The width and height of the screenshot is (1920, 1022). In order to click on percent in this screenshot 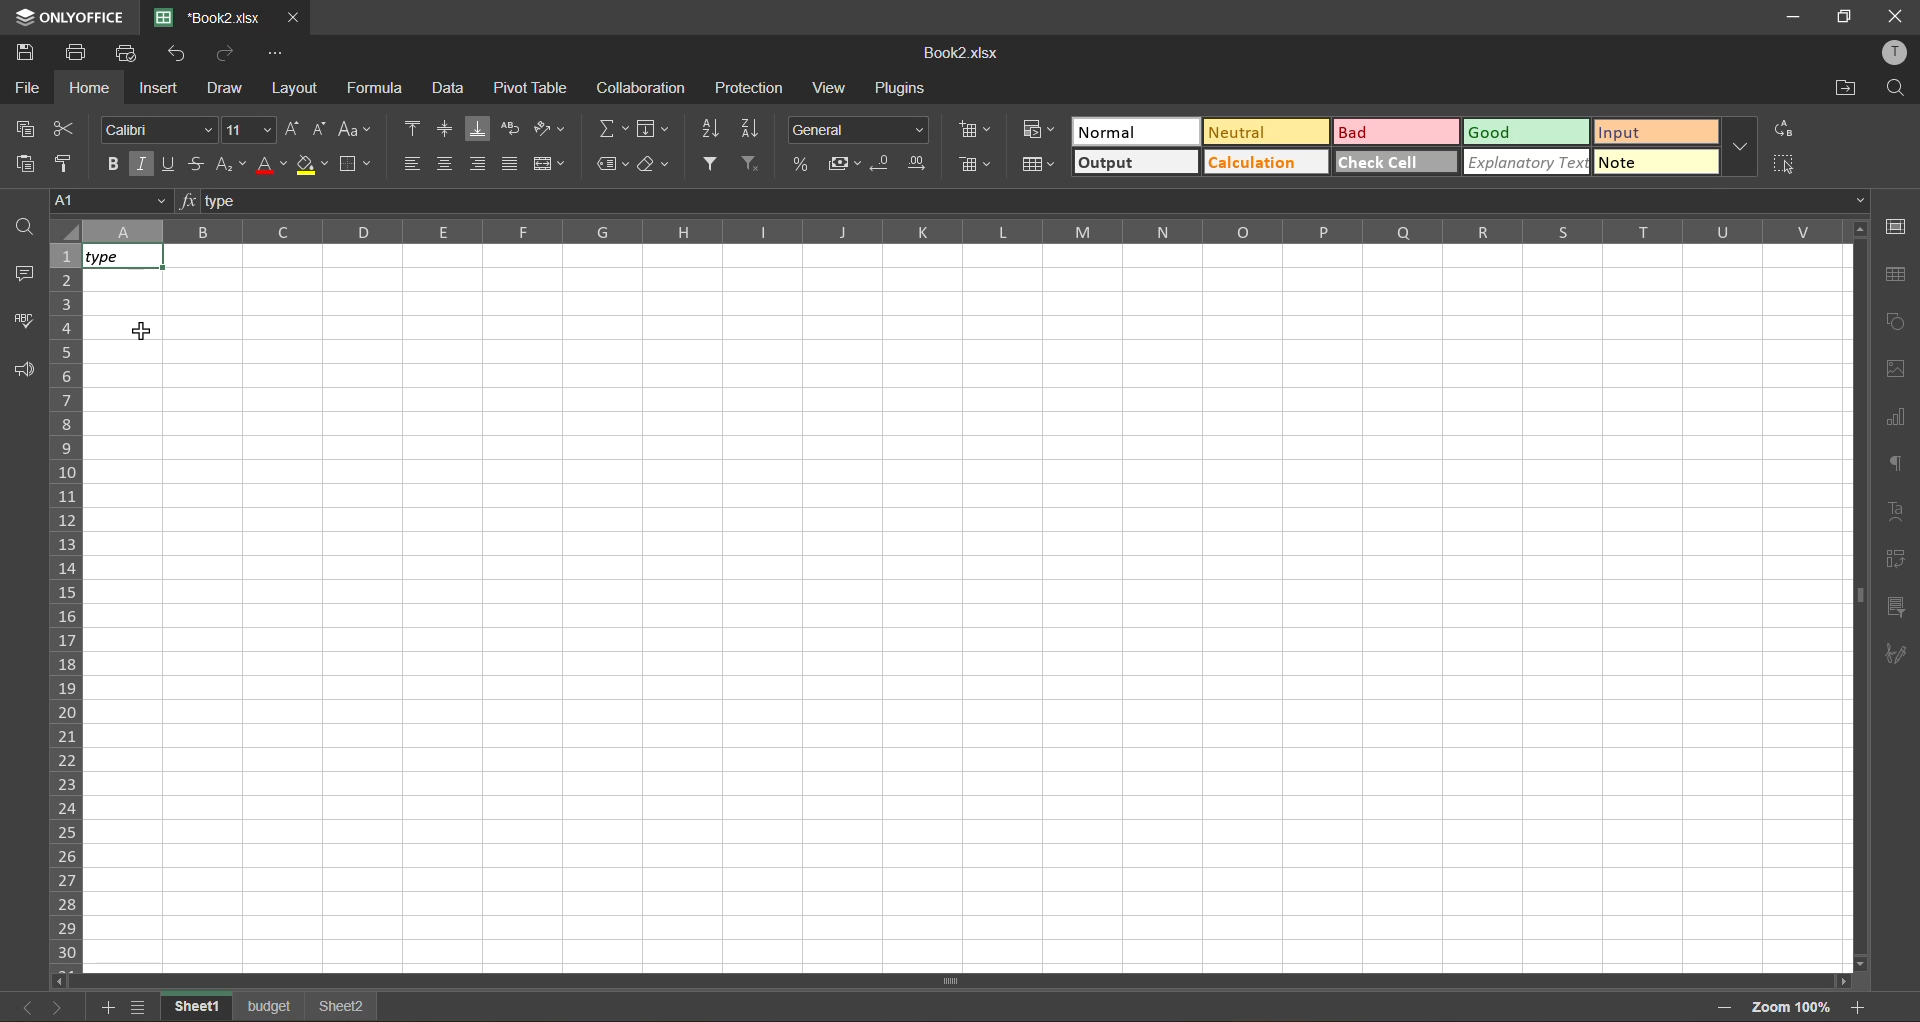, I will do `click(803, 164)`.